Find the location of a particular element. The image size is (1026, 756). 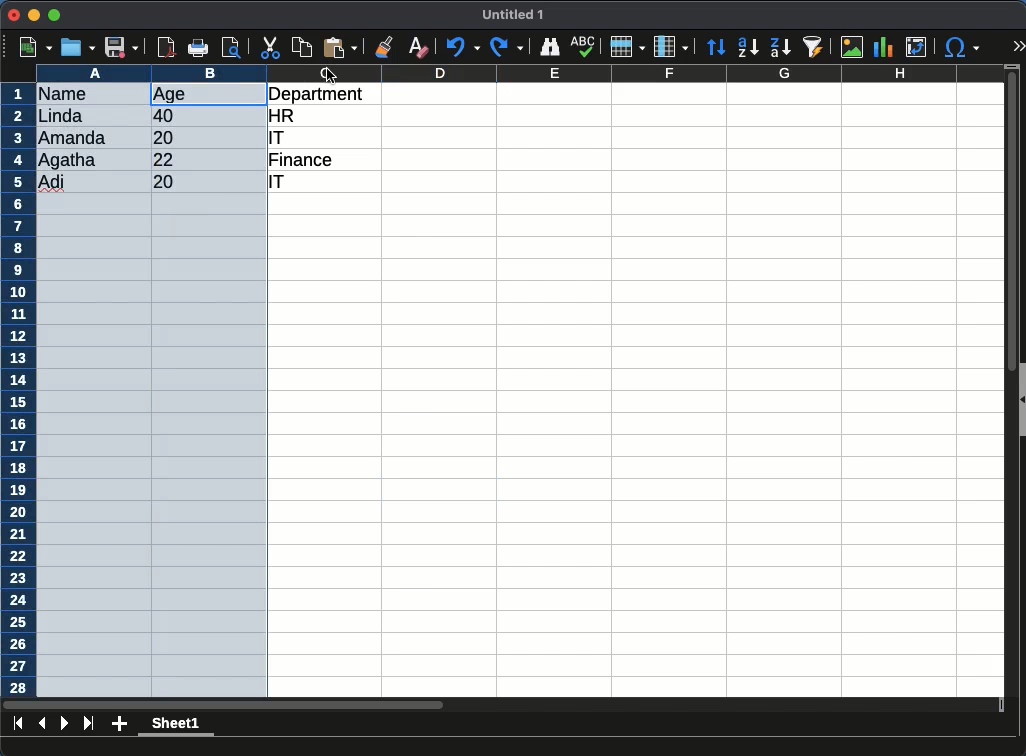

last page is located at coordinates (88, 725).